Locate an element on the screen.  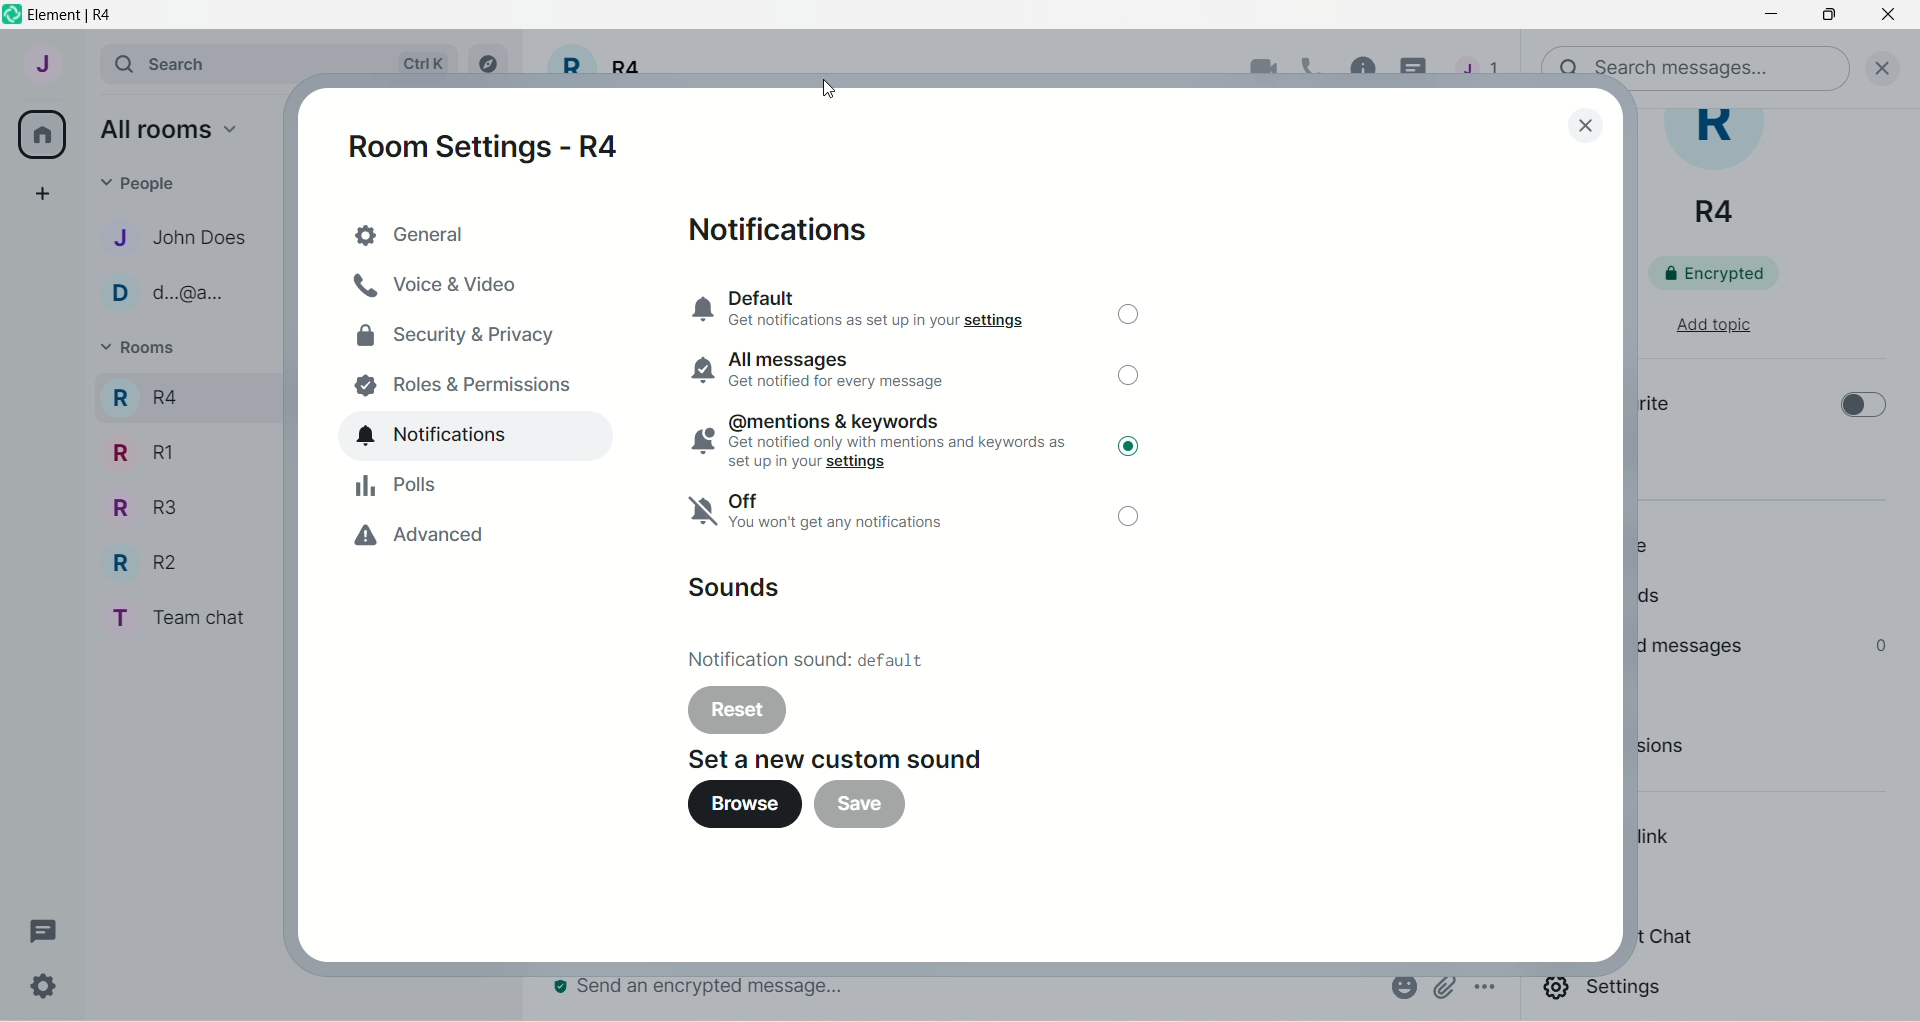
toggle  is located at coordinates (1132, 383).